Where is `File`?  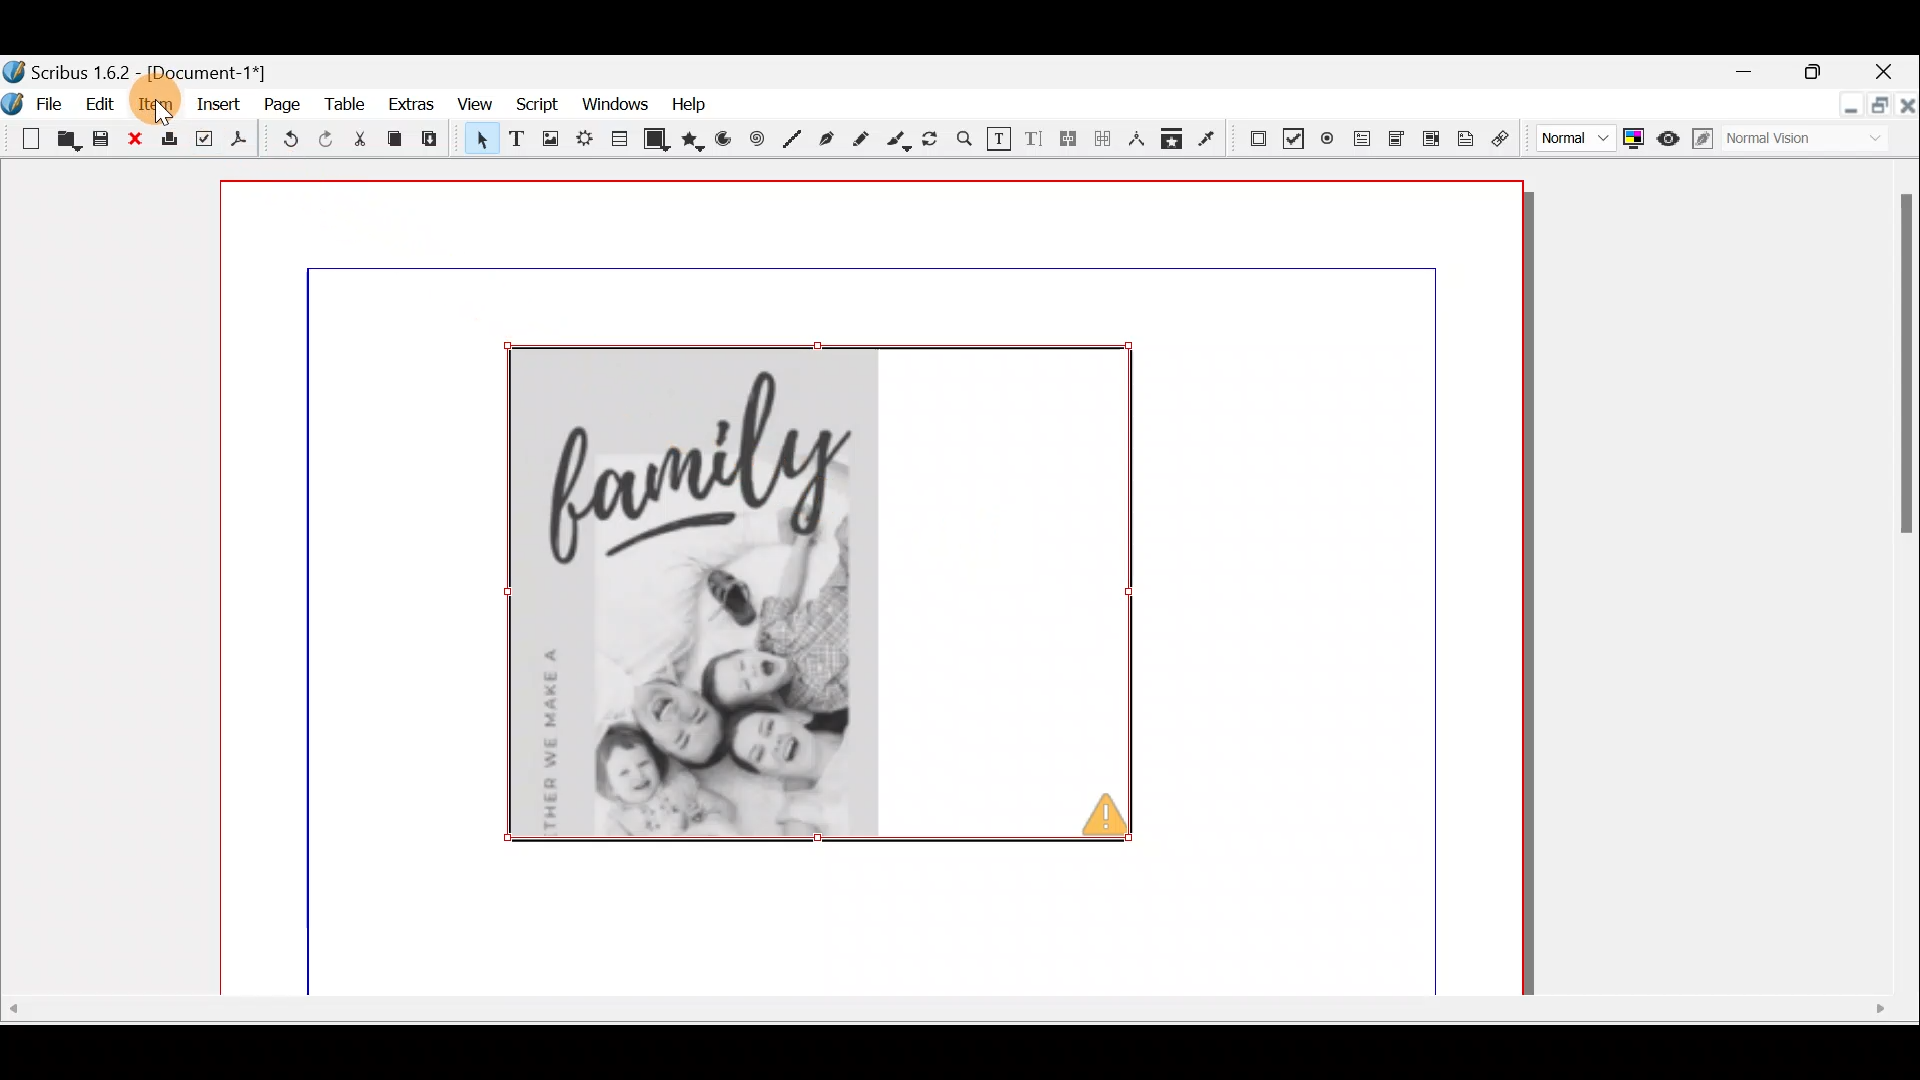 File is located at coordinates (35, 102).